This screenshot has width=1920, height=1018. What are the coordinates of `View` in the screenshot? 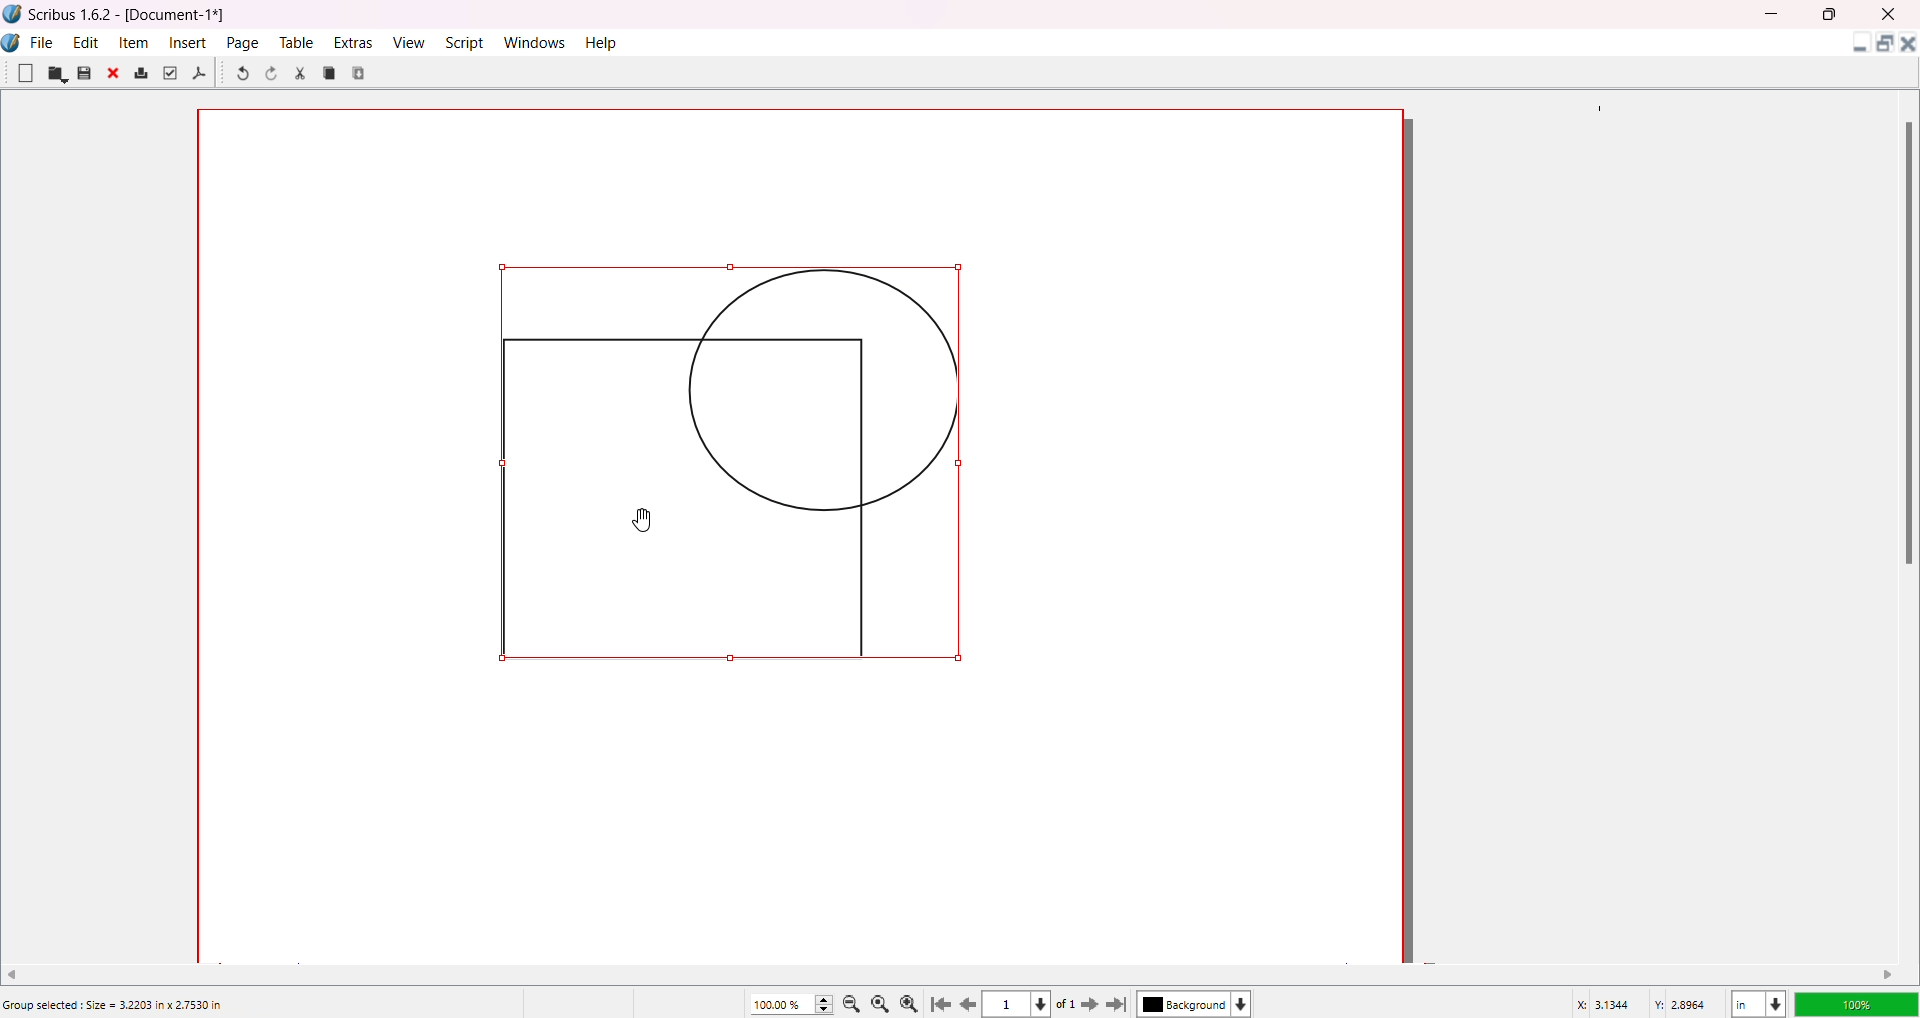 It's located at (407, 41).